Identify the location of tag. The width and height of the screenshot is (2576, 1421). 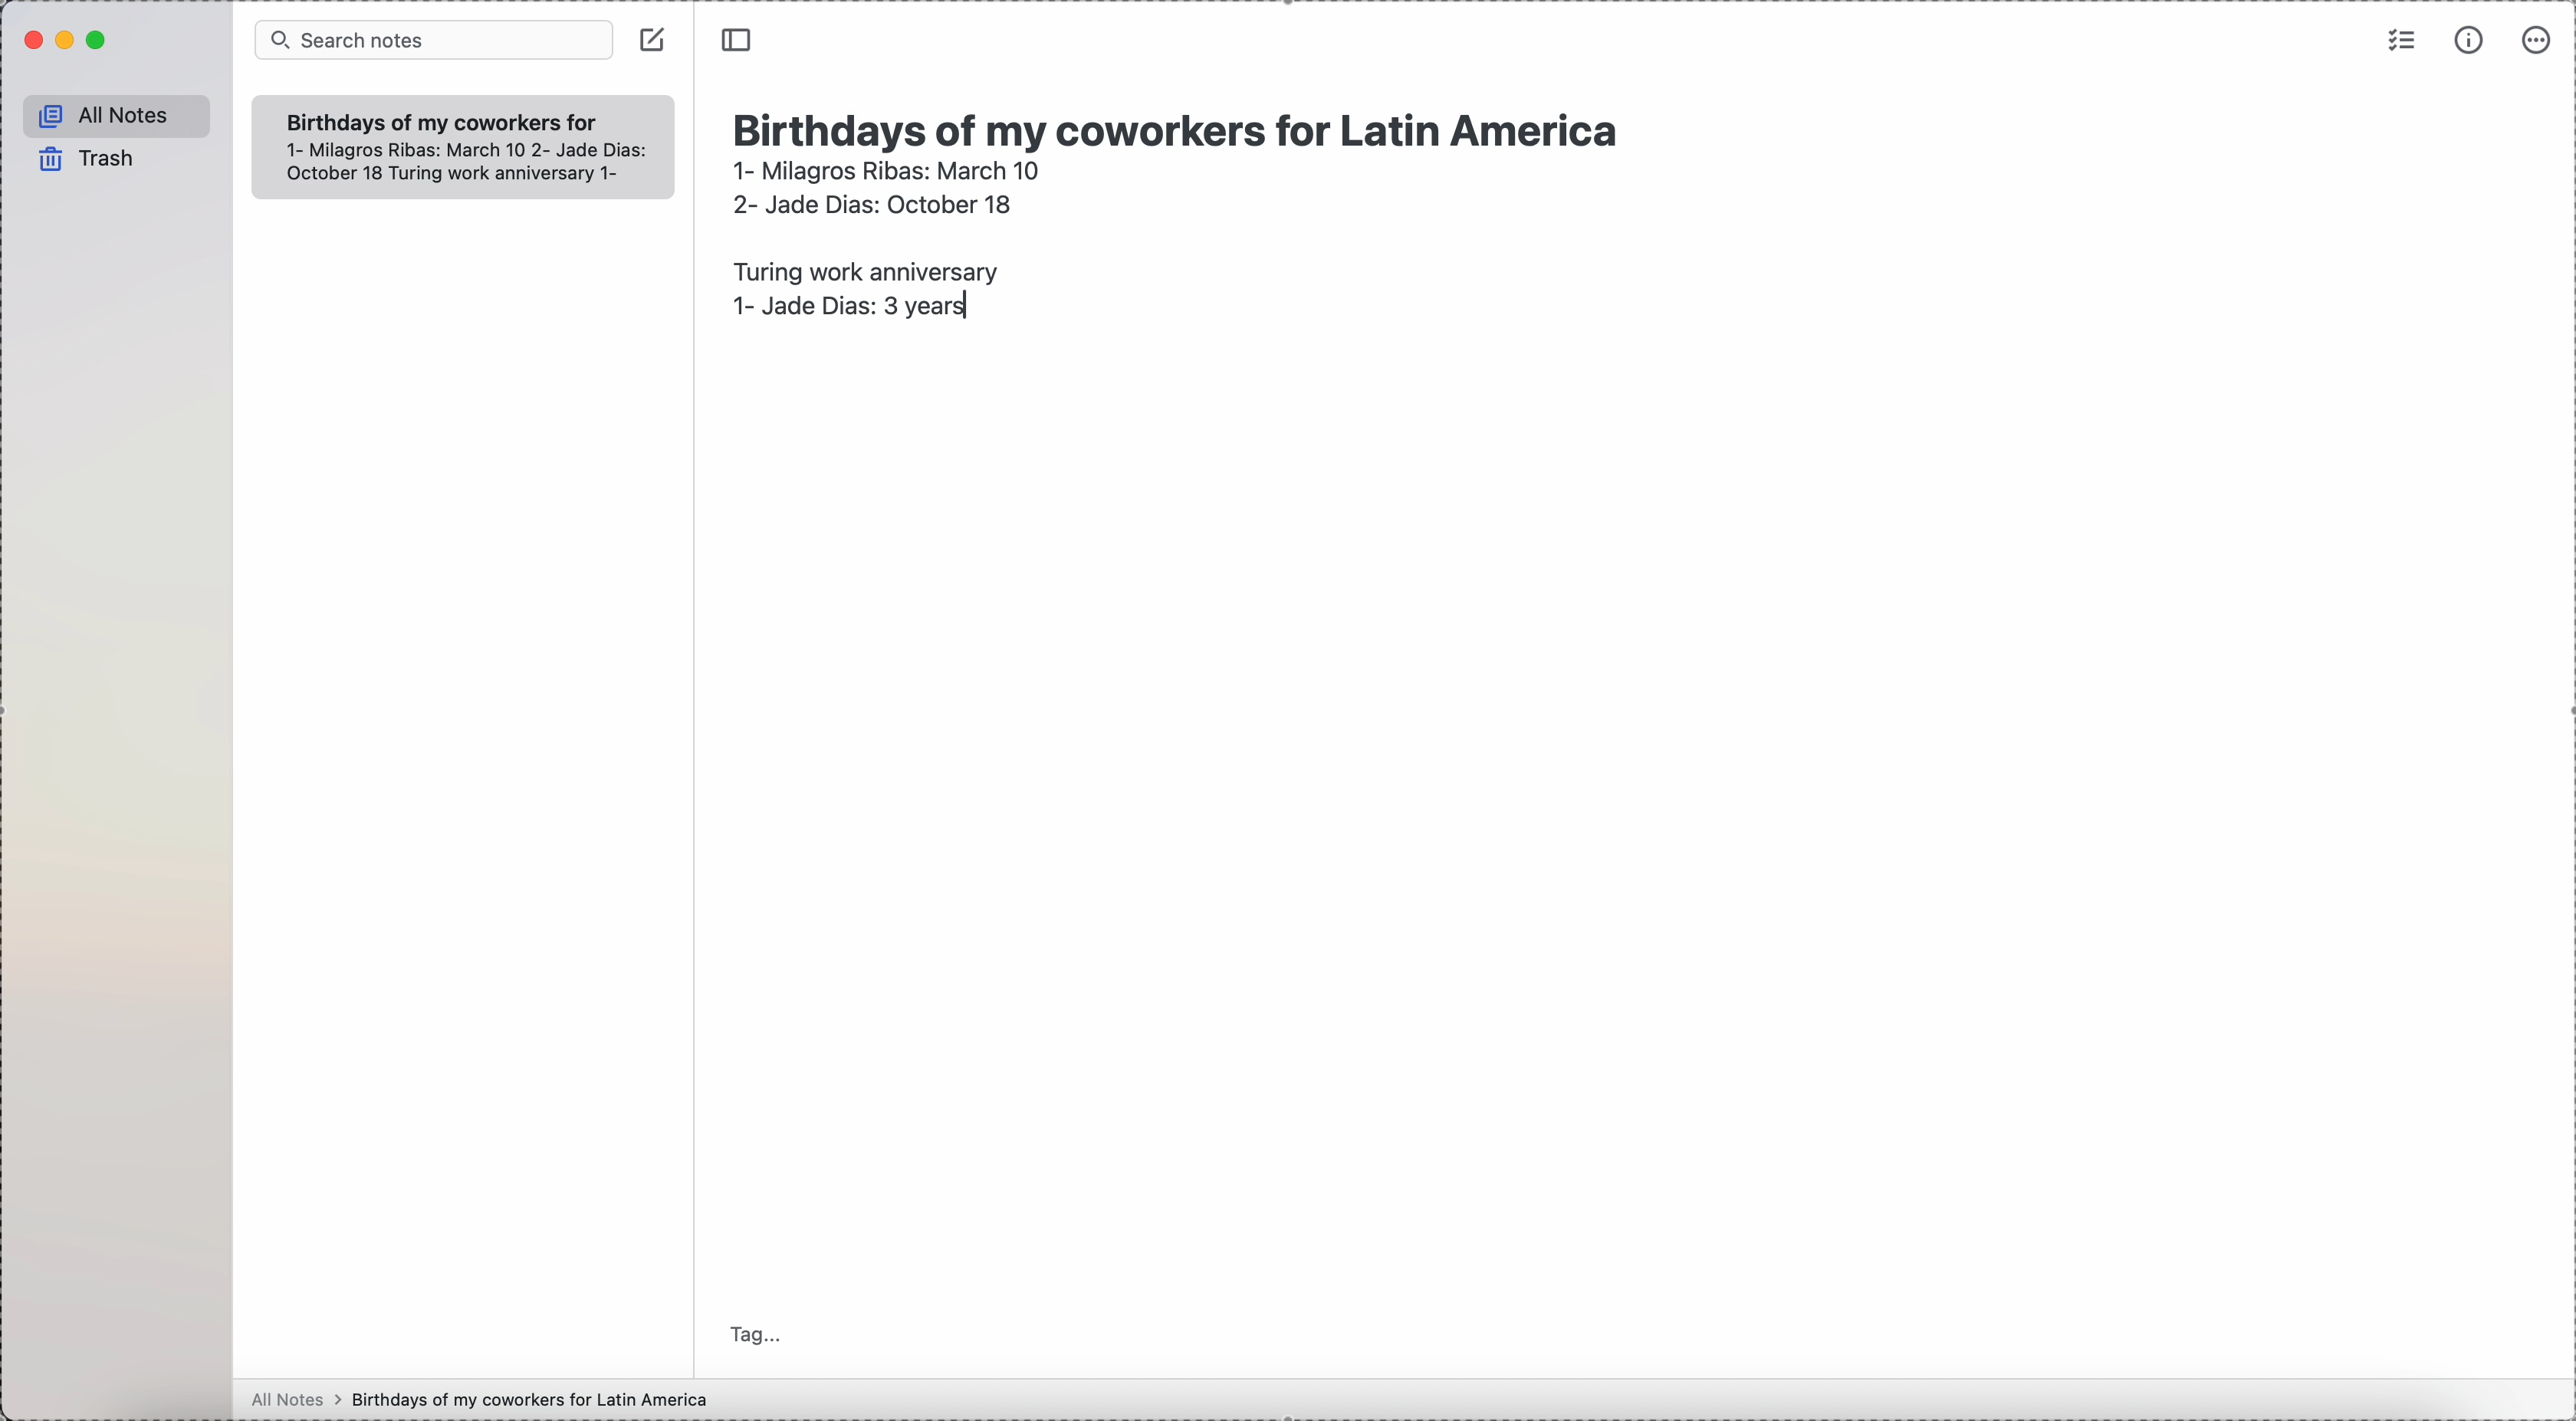
(757, 1333).